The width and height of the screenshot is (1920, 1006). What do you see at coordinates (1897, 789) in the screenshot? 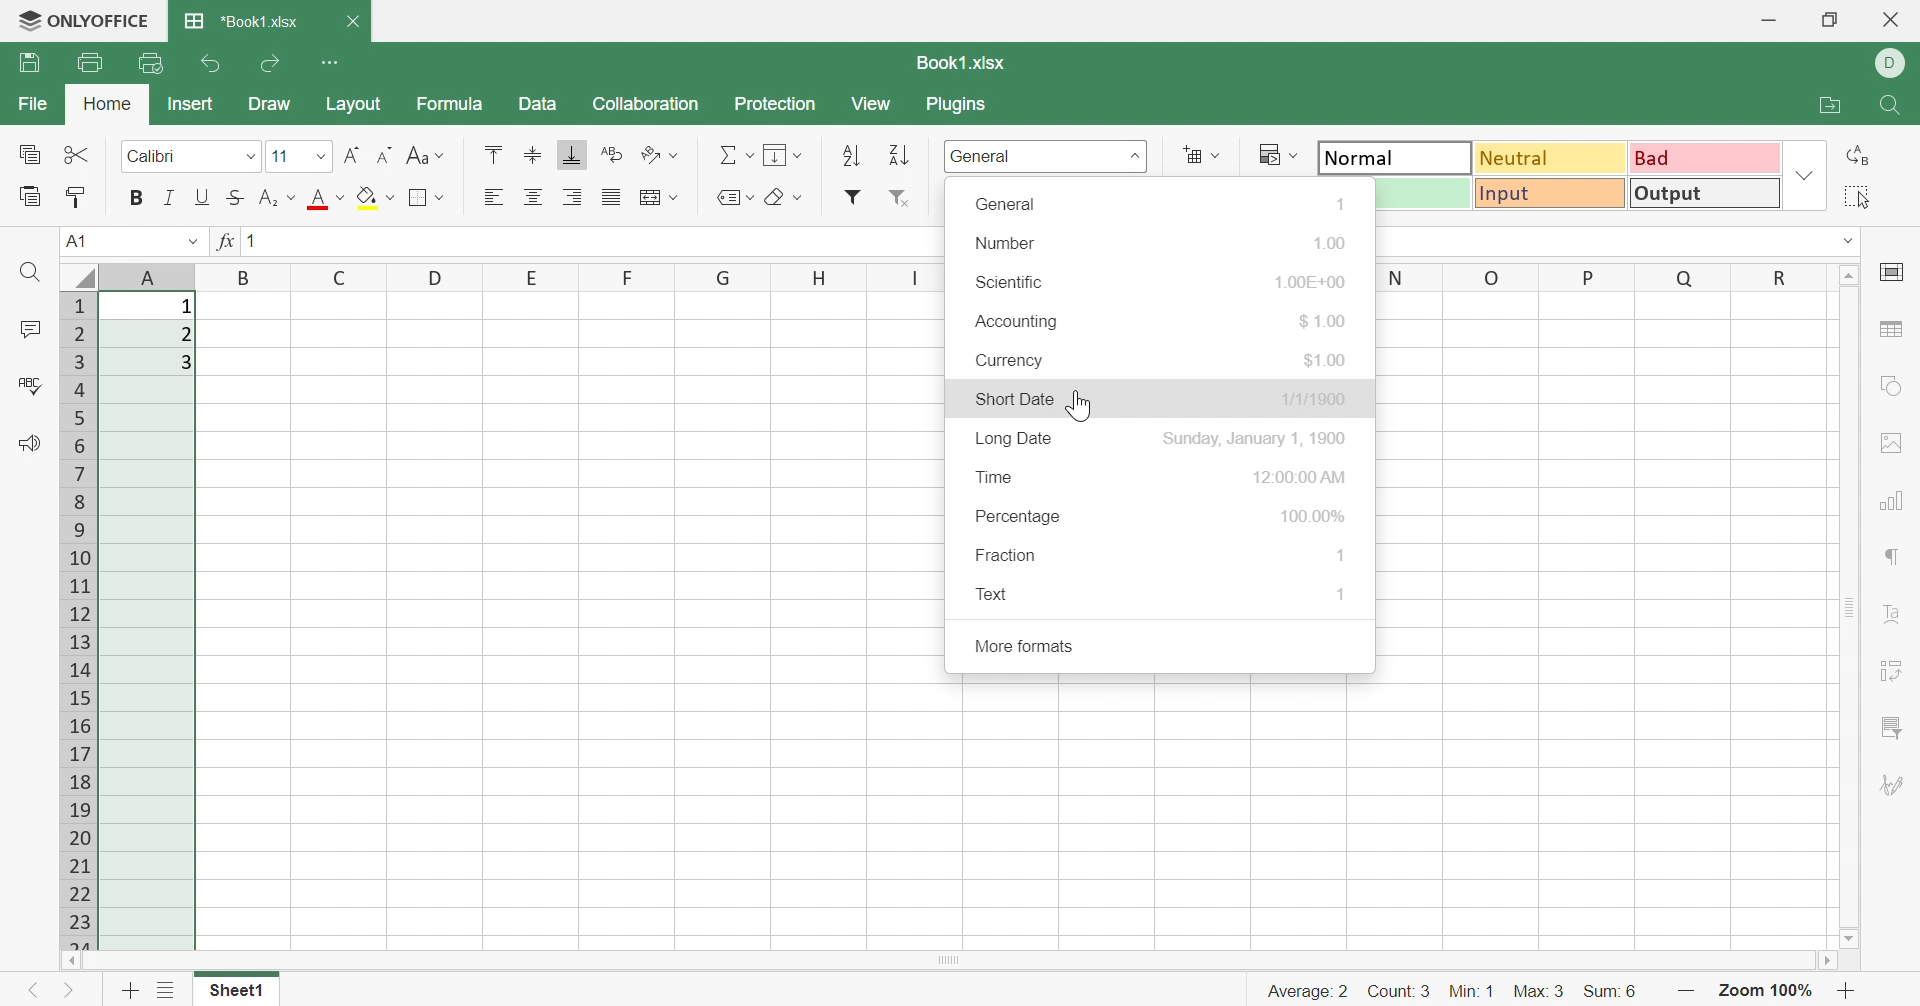
I see `Signature settings` at bounding box center [1897, 789].